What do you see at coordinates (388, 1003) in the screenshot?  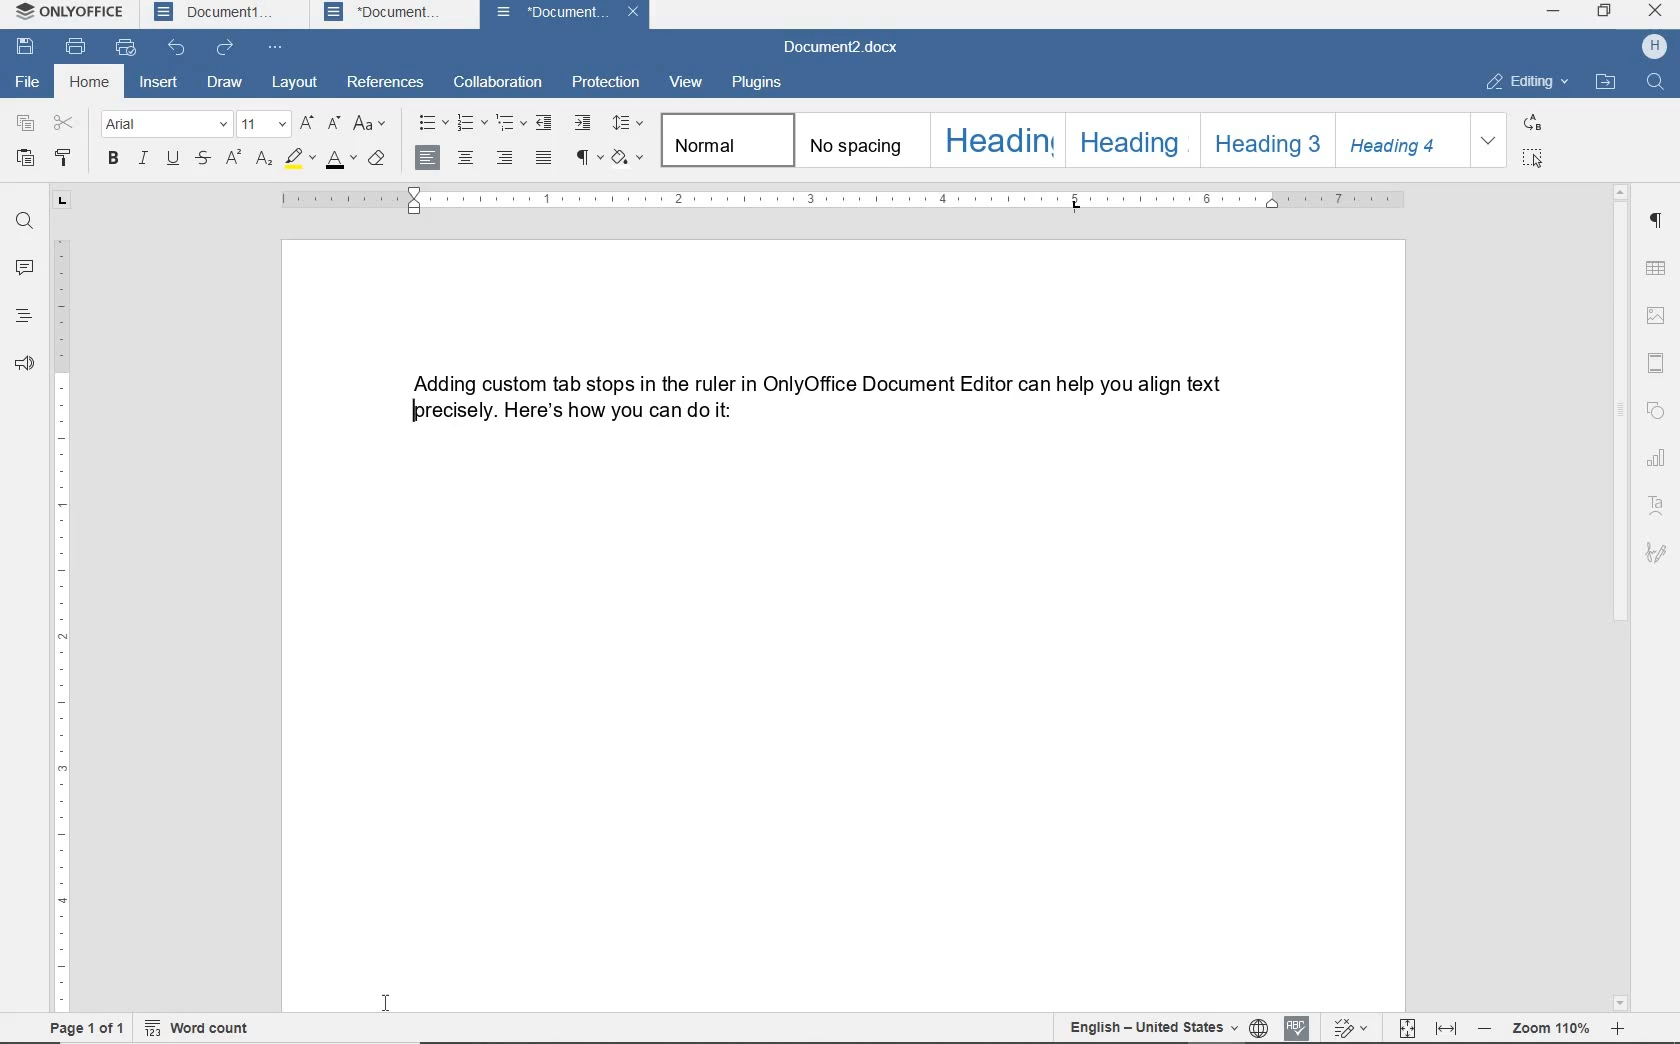 I see `cursor` at bounding box center [388, 1003].